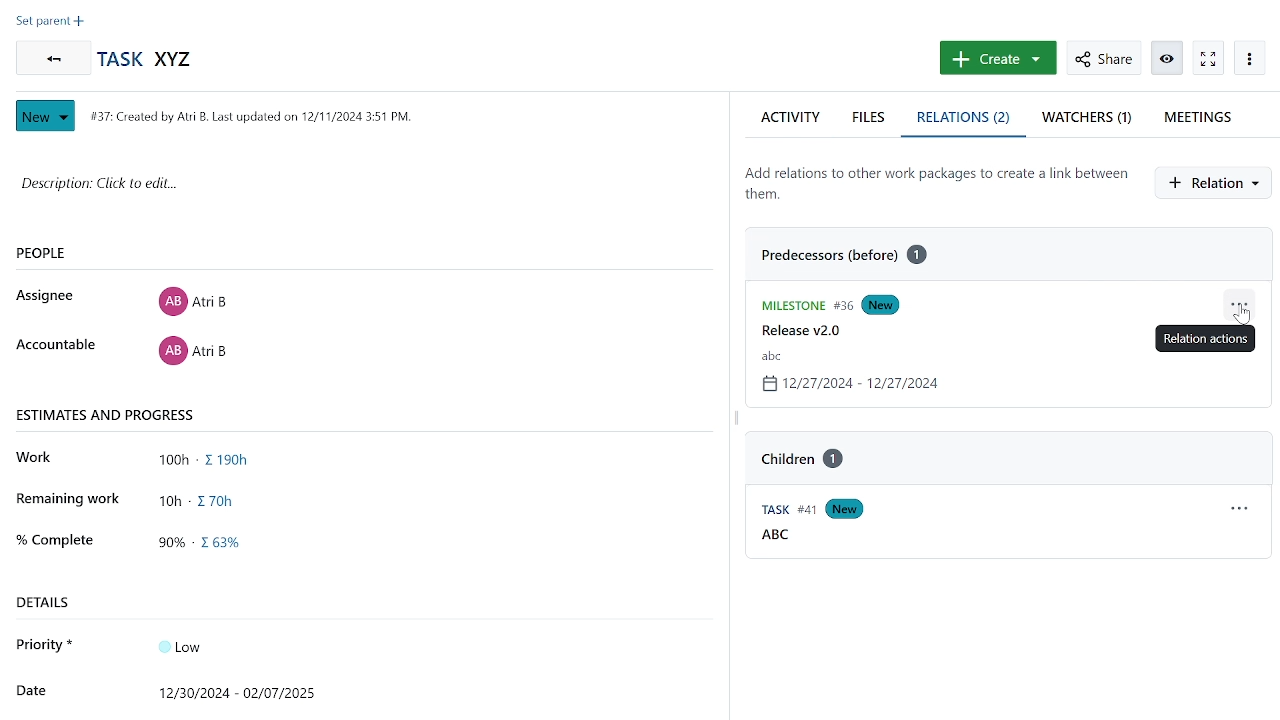 The height and width of the screenshot is (720, 1280). I want to click on assignee, so click(50, 296).